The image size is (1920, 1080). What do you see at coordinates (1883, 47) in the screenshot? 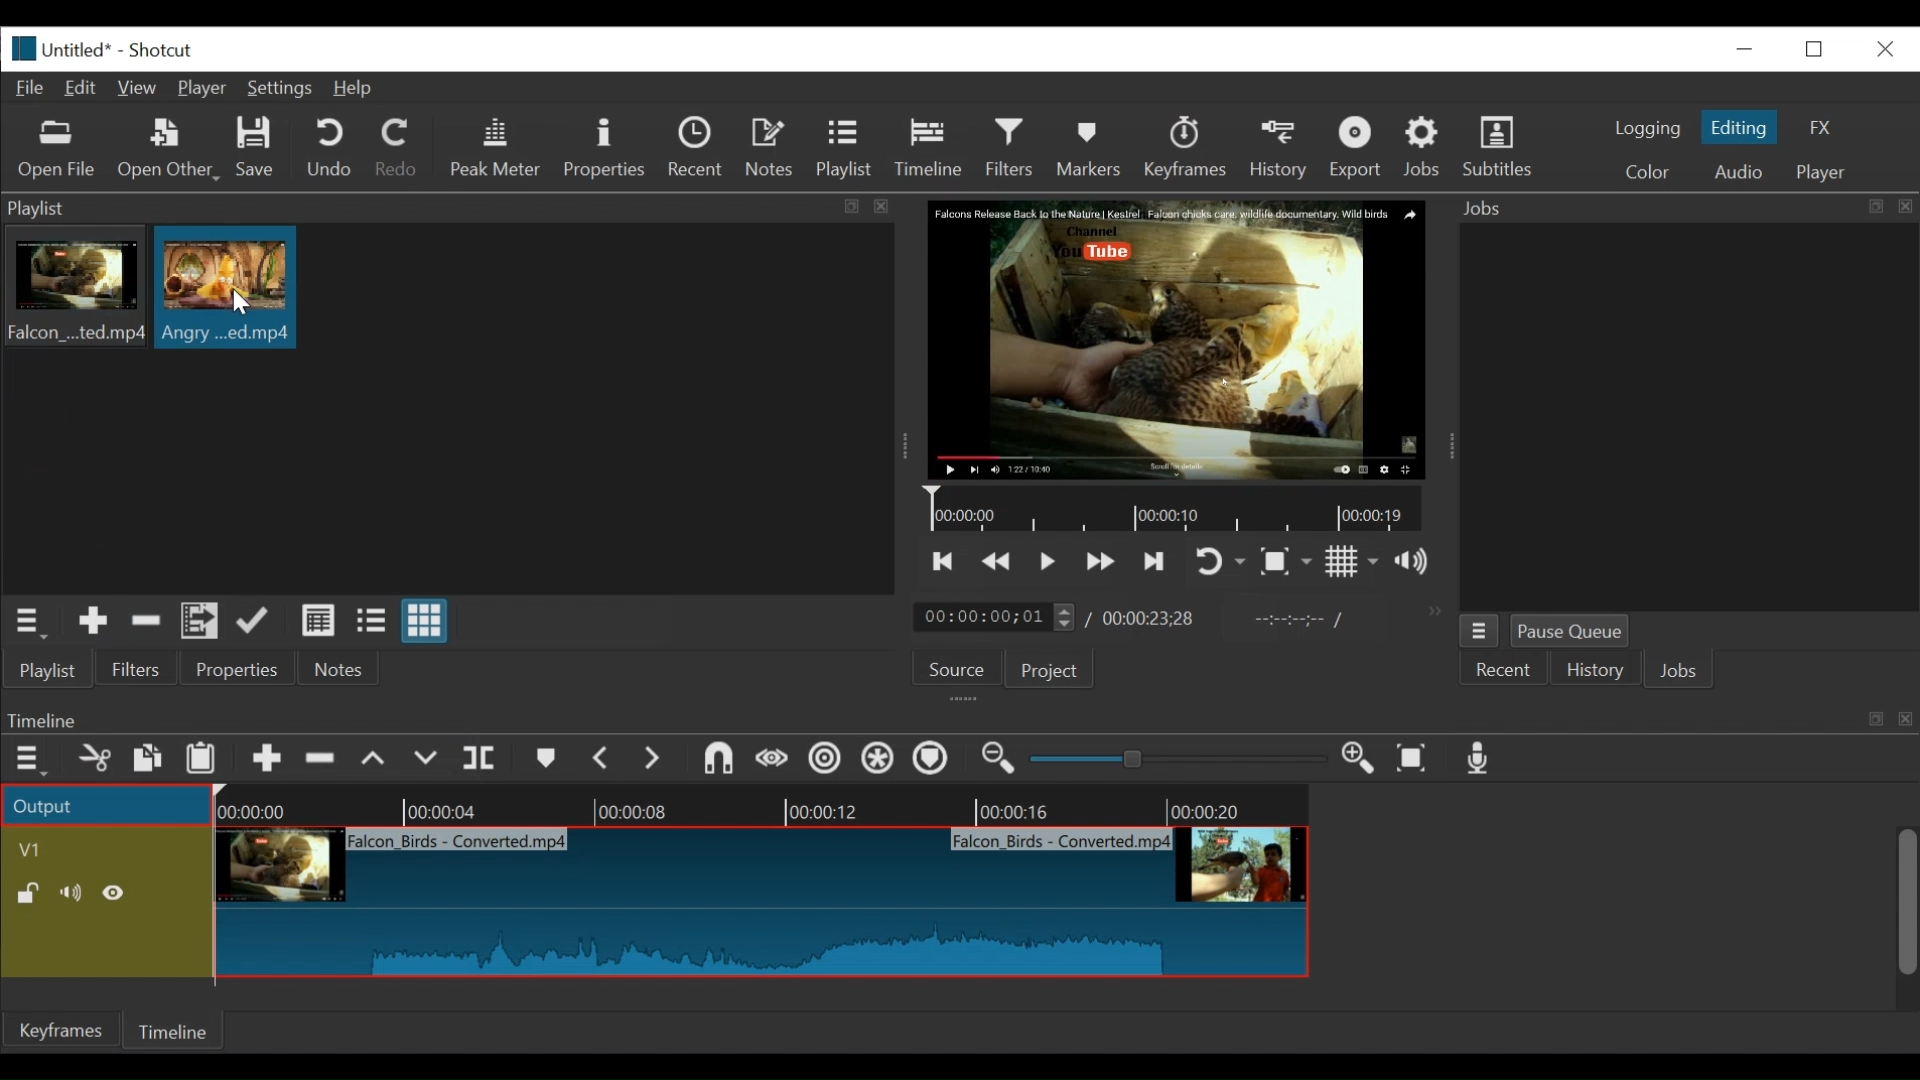
I see `close` at bounding box center [1883, 47].